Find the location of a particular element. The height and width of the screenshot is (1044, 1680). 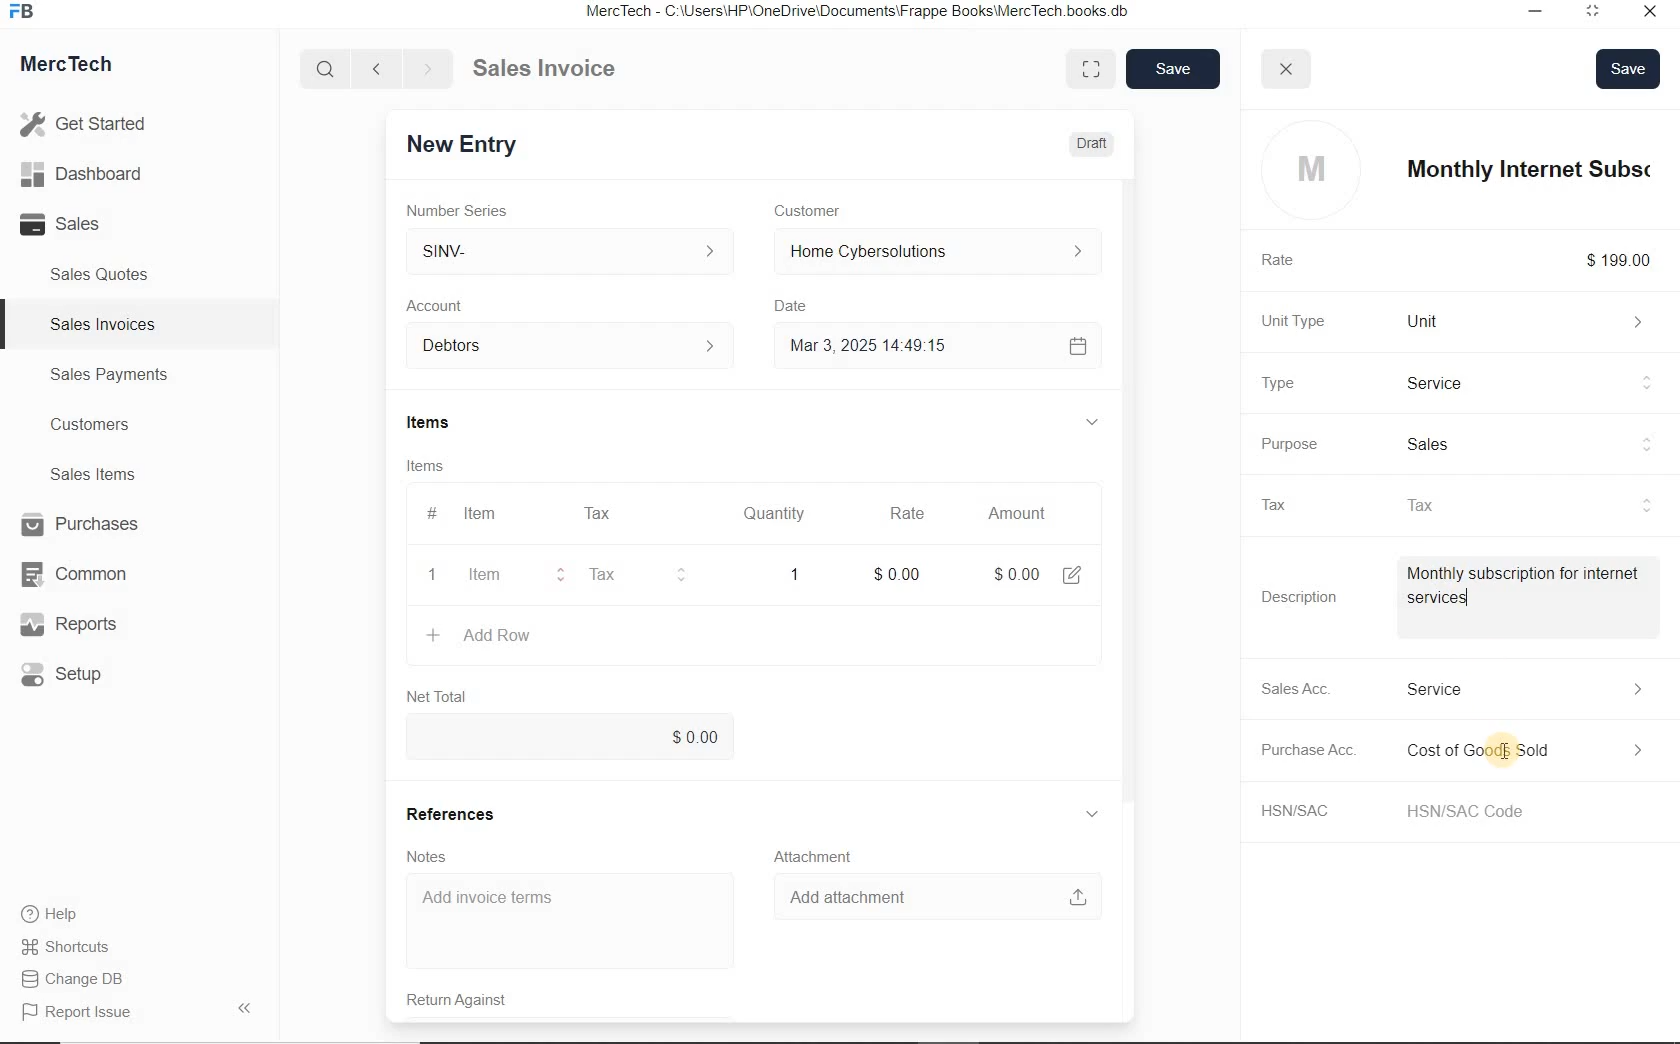

MercTech - C:\Users\HP\OneDrive\Documents\Frappe Books\MercTech books db is located at coordinates (860, 12).